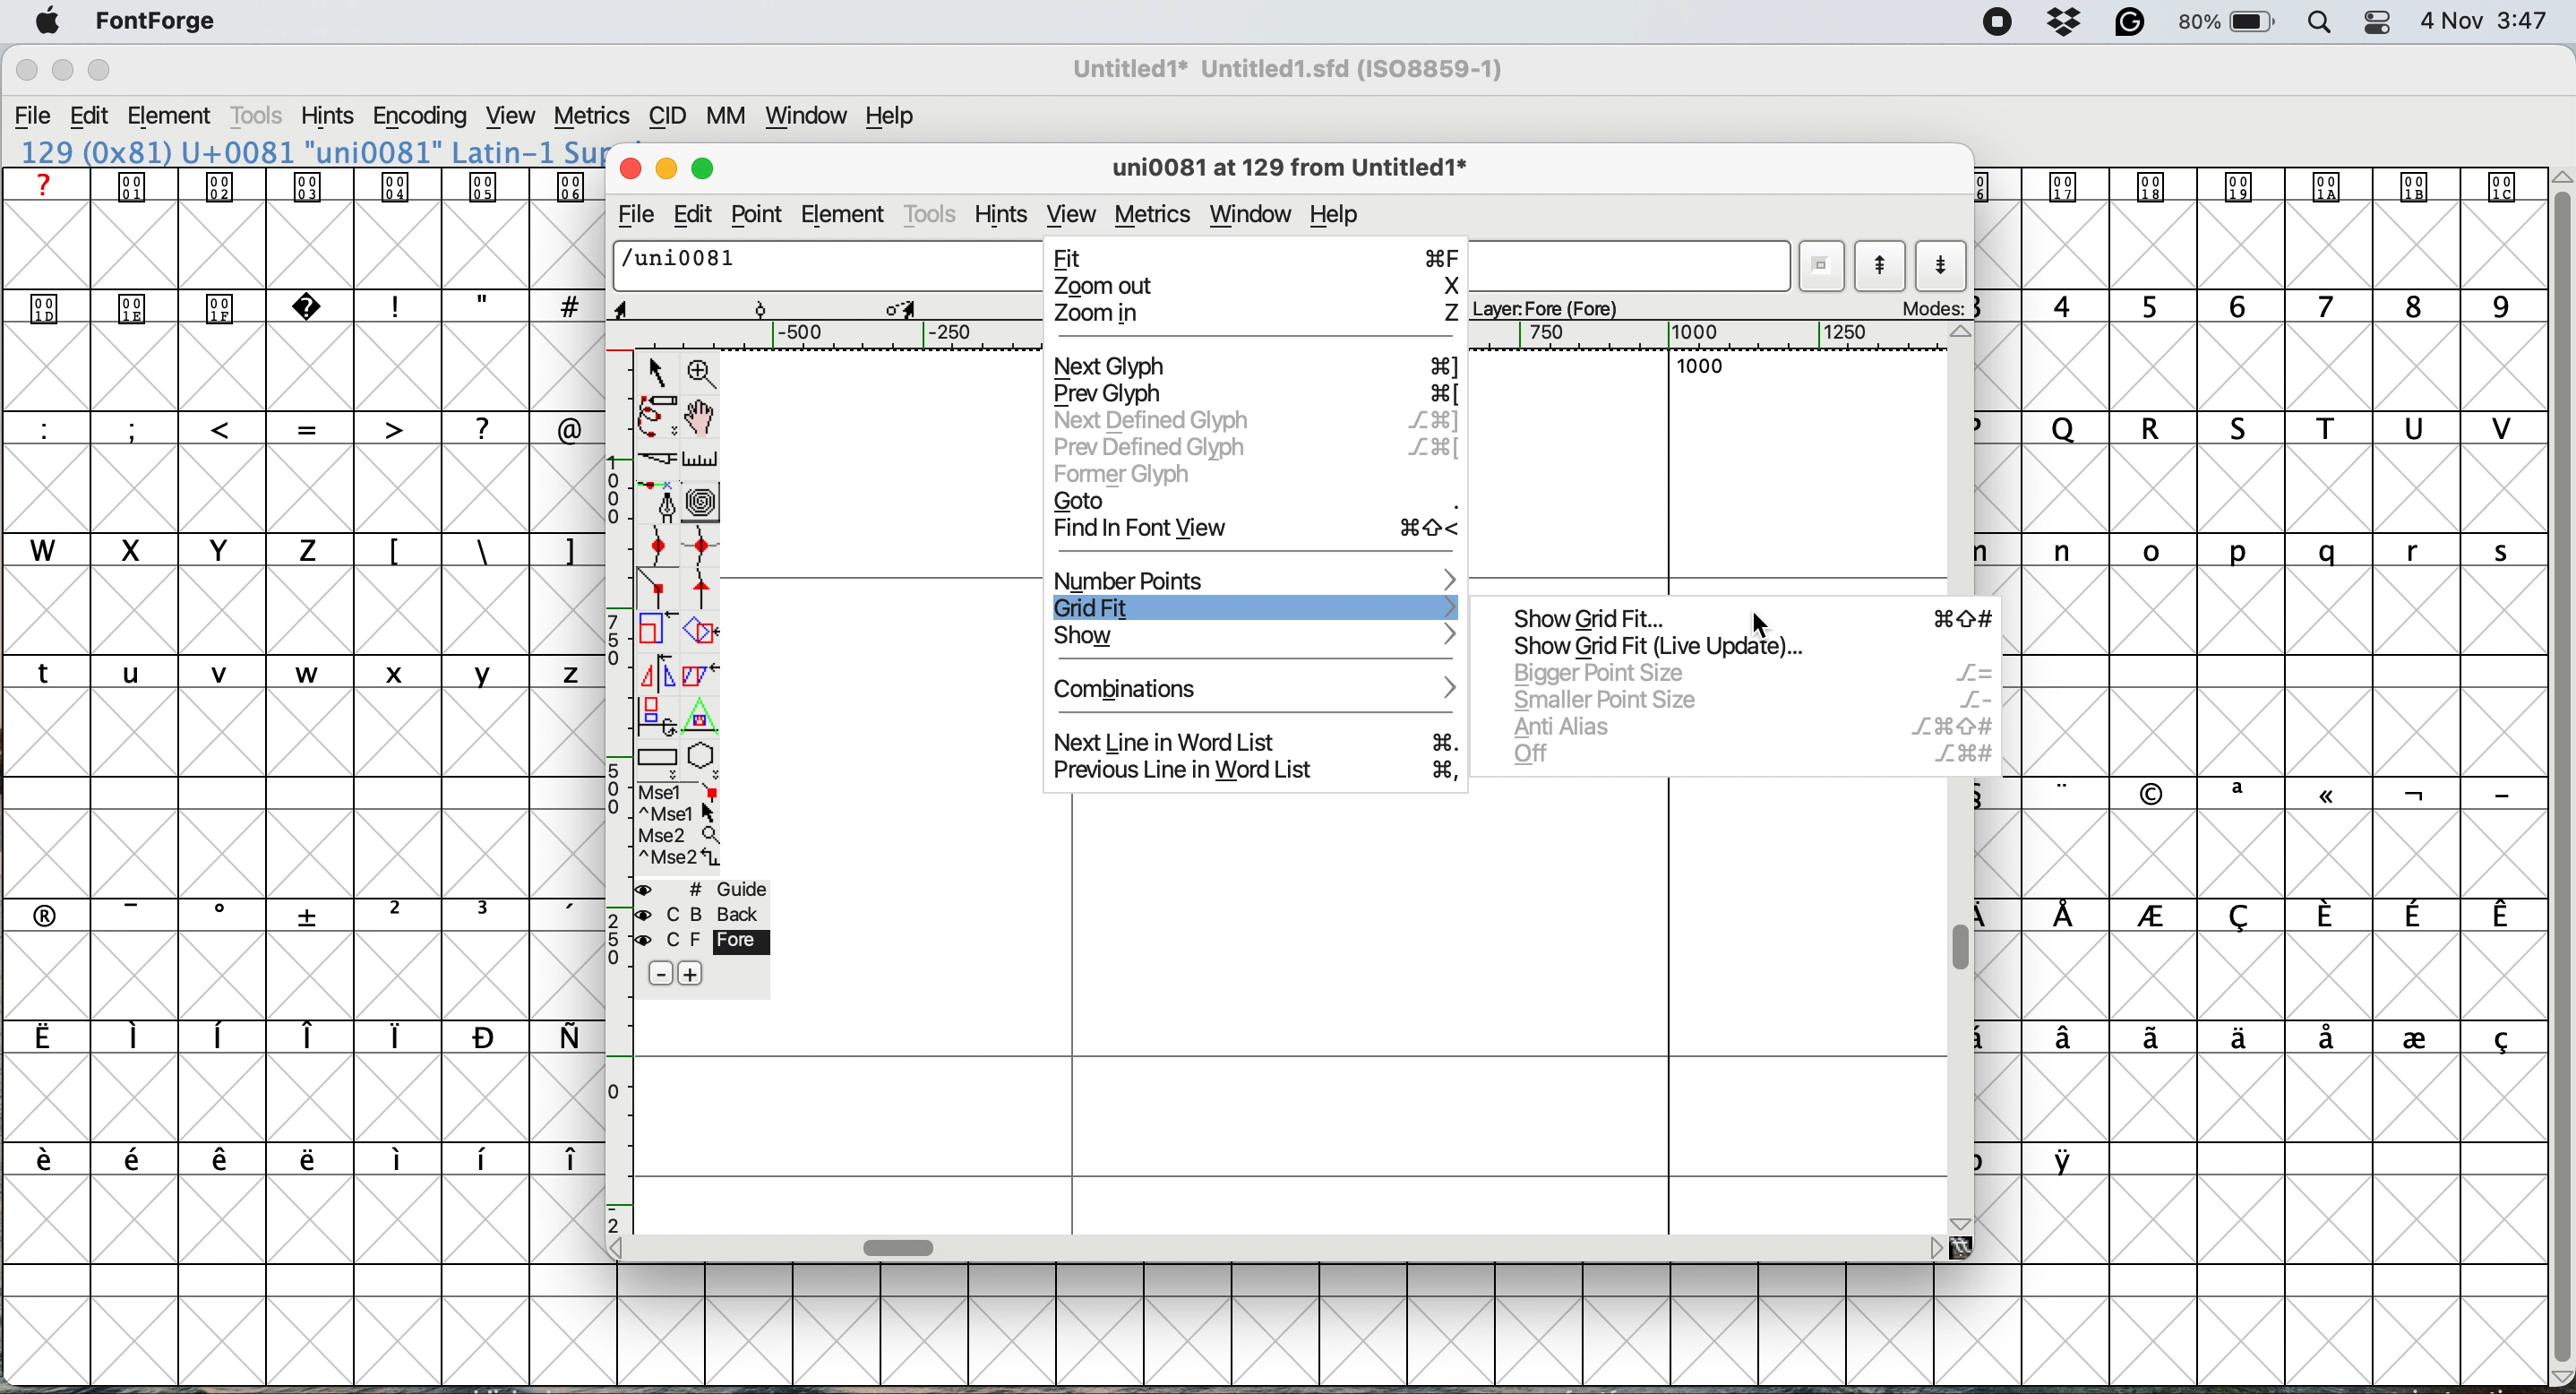 The image size is (2576, 1394). What do you see at coordinates (653, 307) in the screenshot?
I see `cursor position` at bounding box center [653, 307].